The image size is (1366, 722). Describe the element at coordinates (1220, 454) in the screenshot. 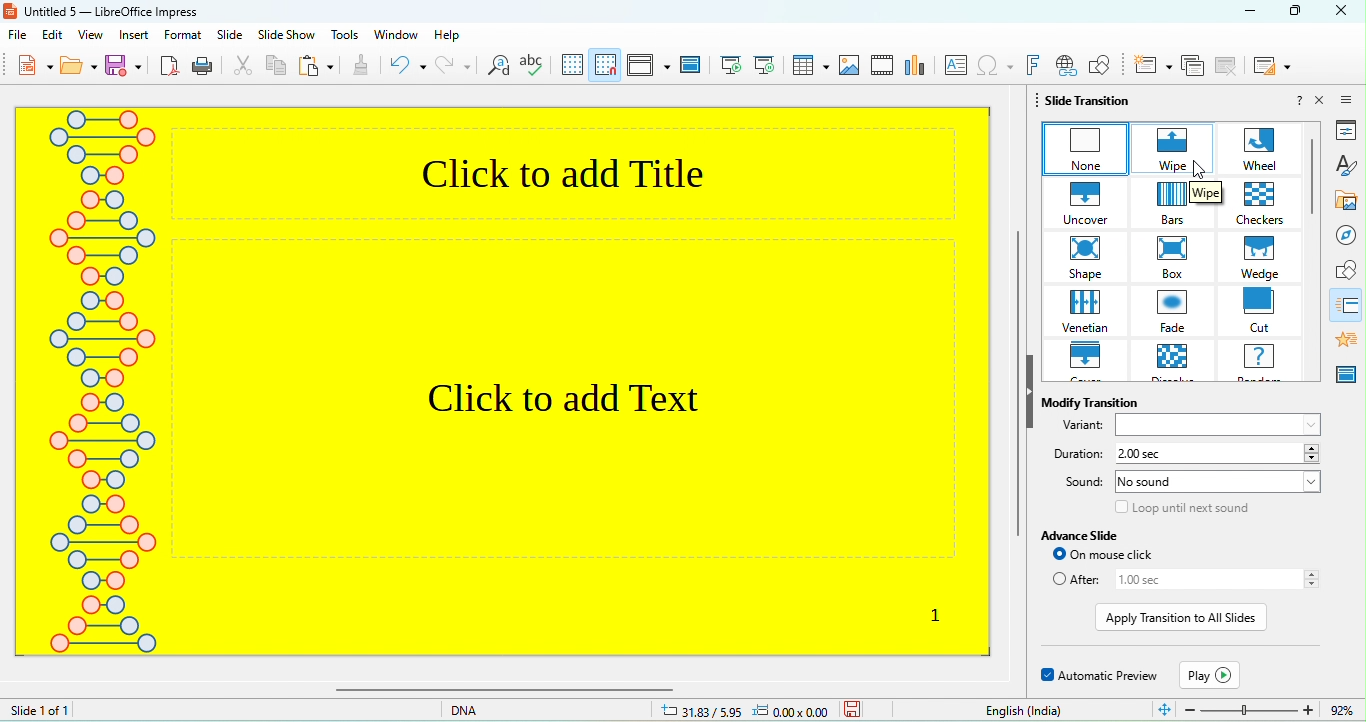

I see `2.00 sec` at that location.